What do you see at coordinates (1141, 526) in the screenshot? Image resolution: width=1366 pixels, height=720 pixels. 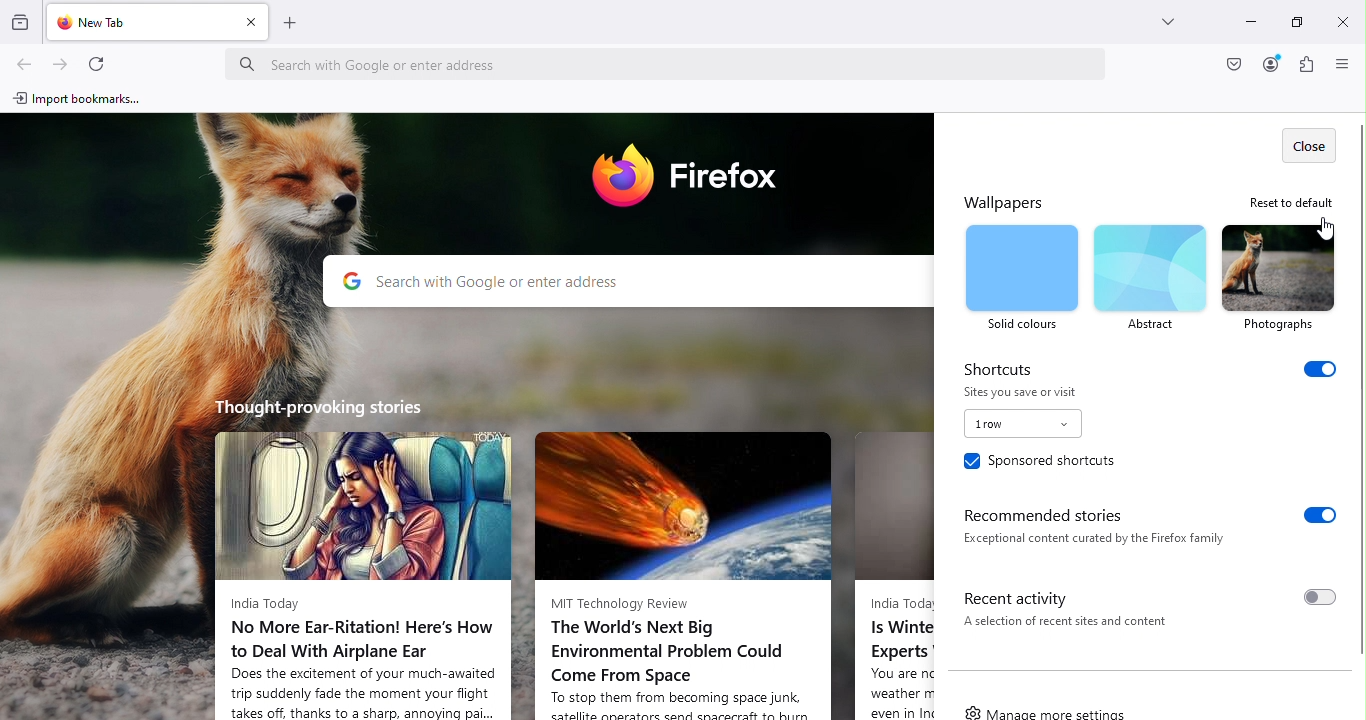 I see `Recommended stories` at bounding box center [1141, 526].